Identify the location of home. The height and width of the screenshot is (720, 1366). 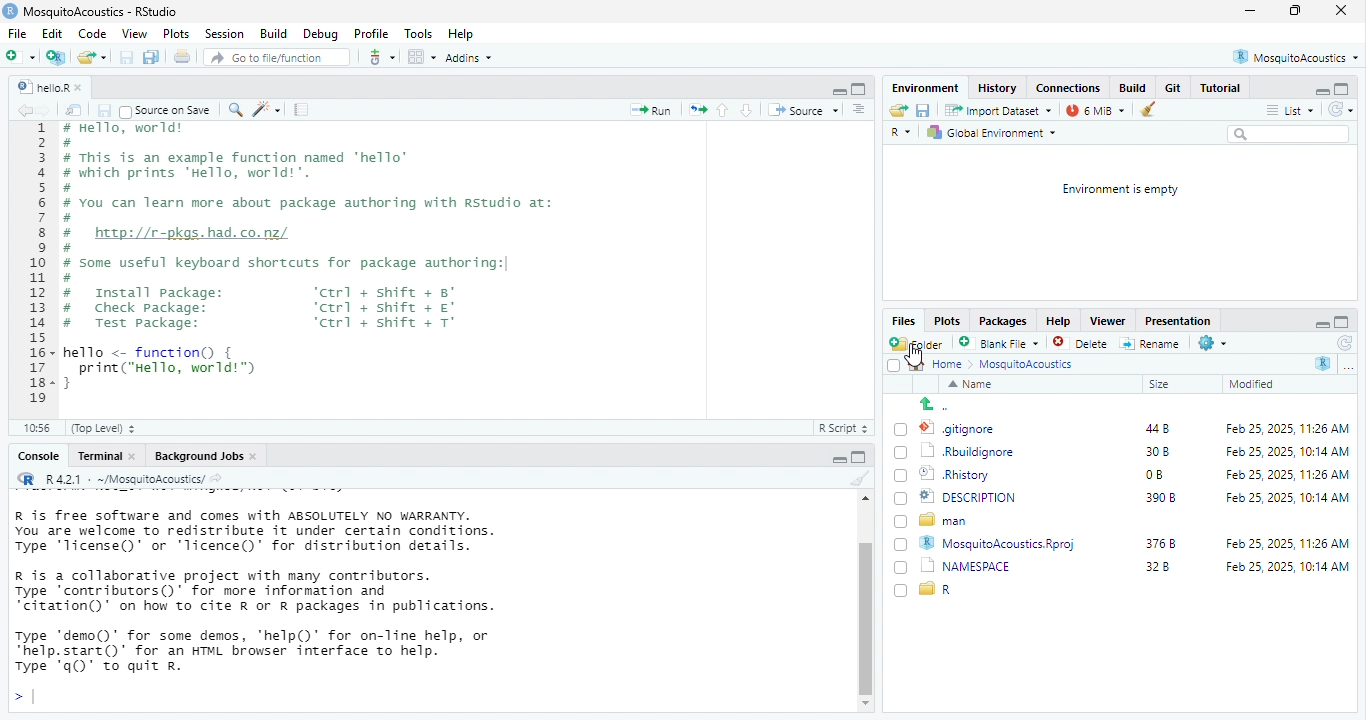
(952, 365).